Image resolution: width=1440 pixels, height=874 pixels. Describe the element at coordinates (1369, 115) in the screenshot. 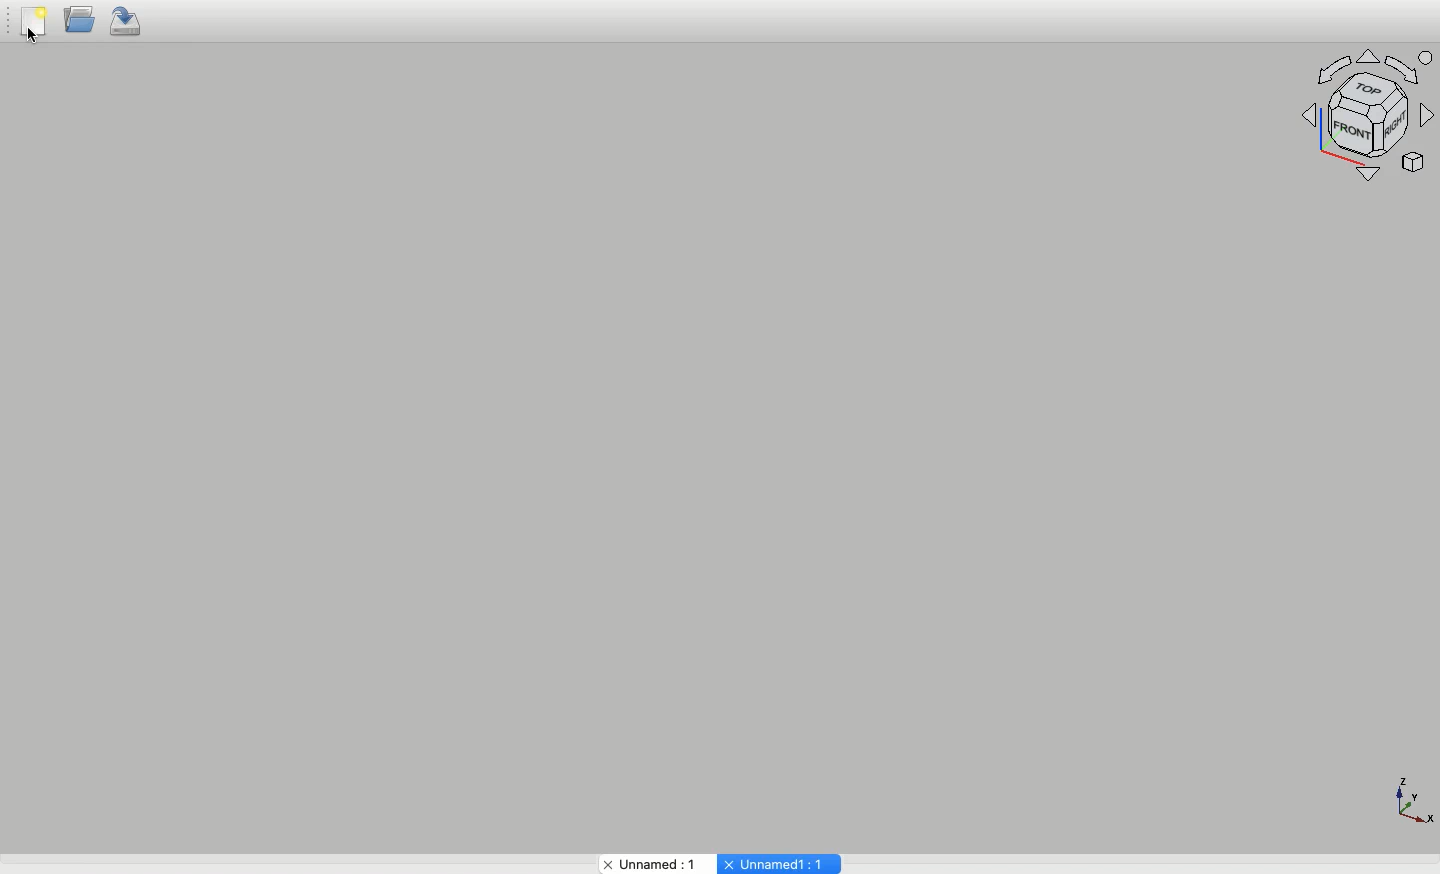

I see `Navigation styles` at that location.